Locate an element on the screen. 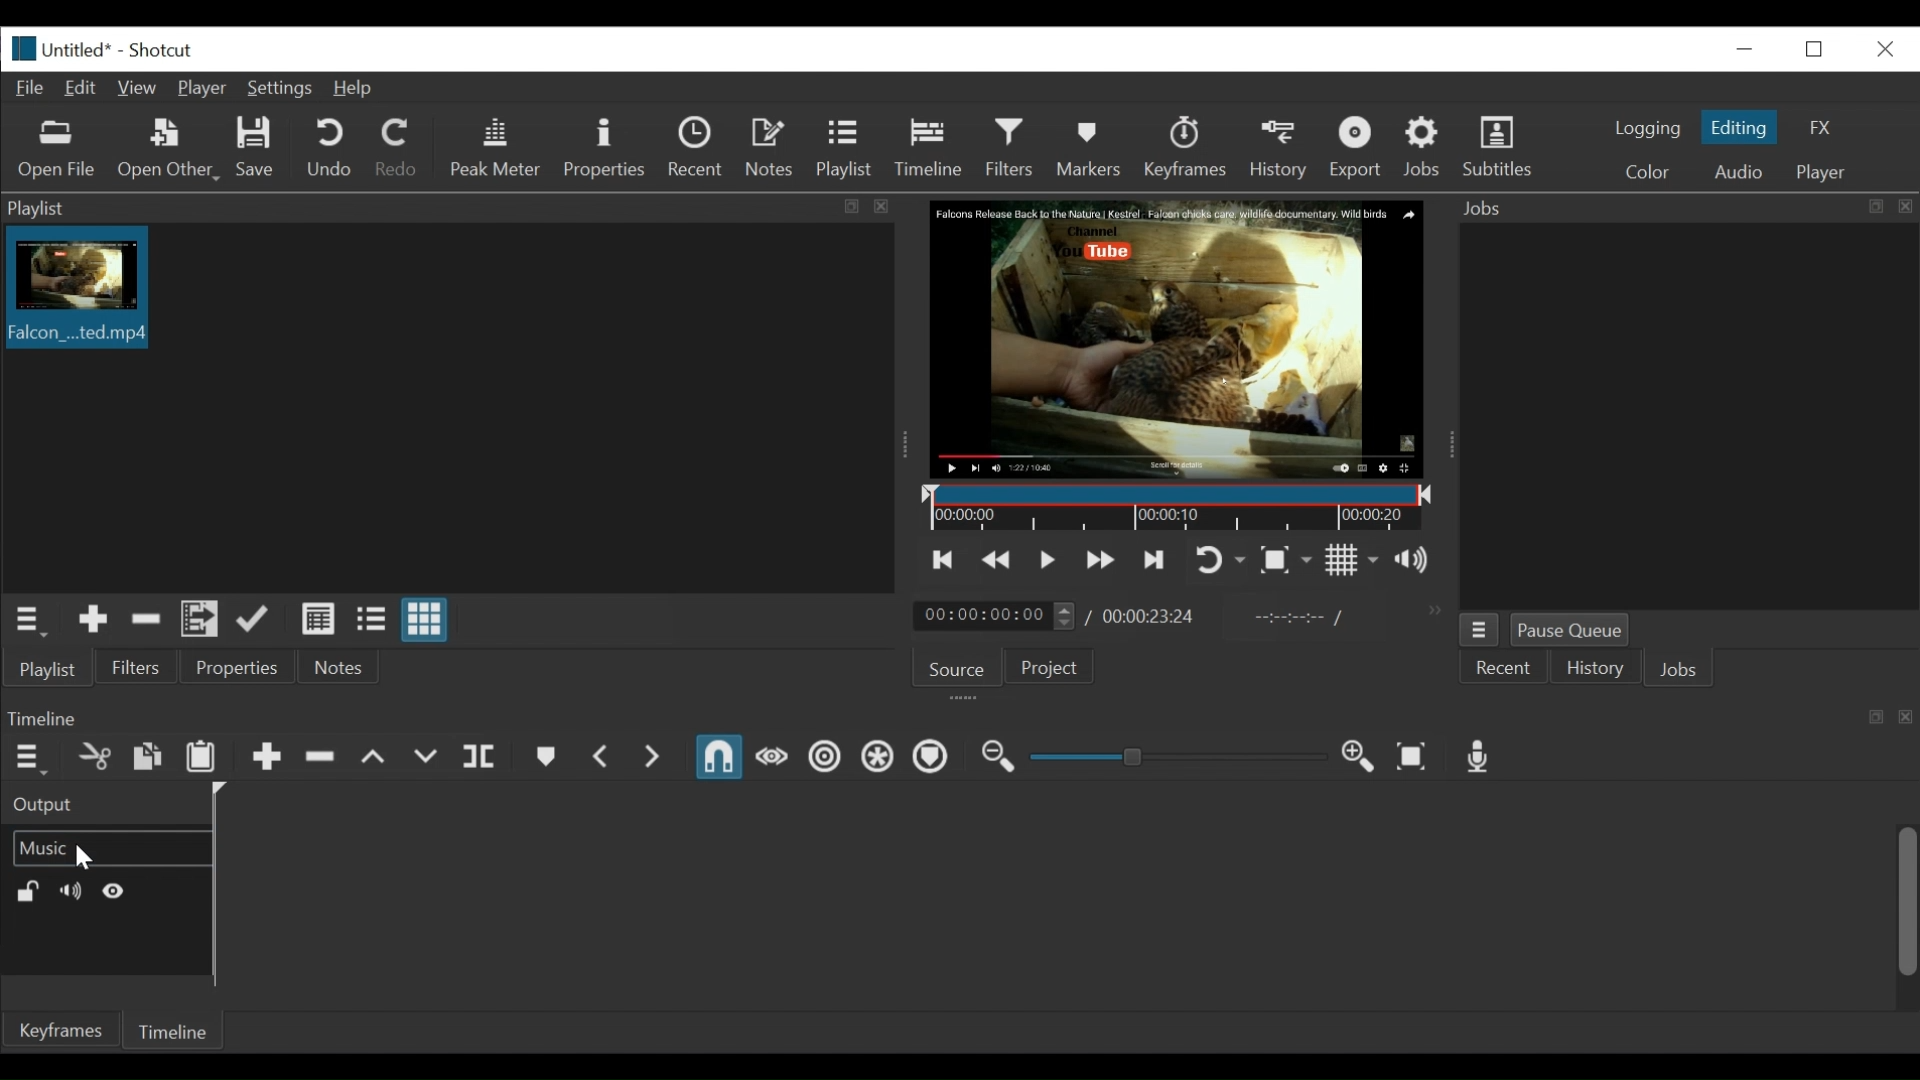  Toggle player looping is located at coordinates (1159, 561).